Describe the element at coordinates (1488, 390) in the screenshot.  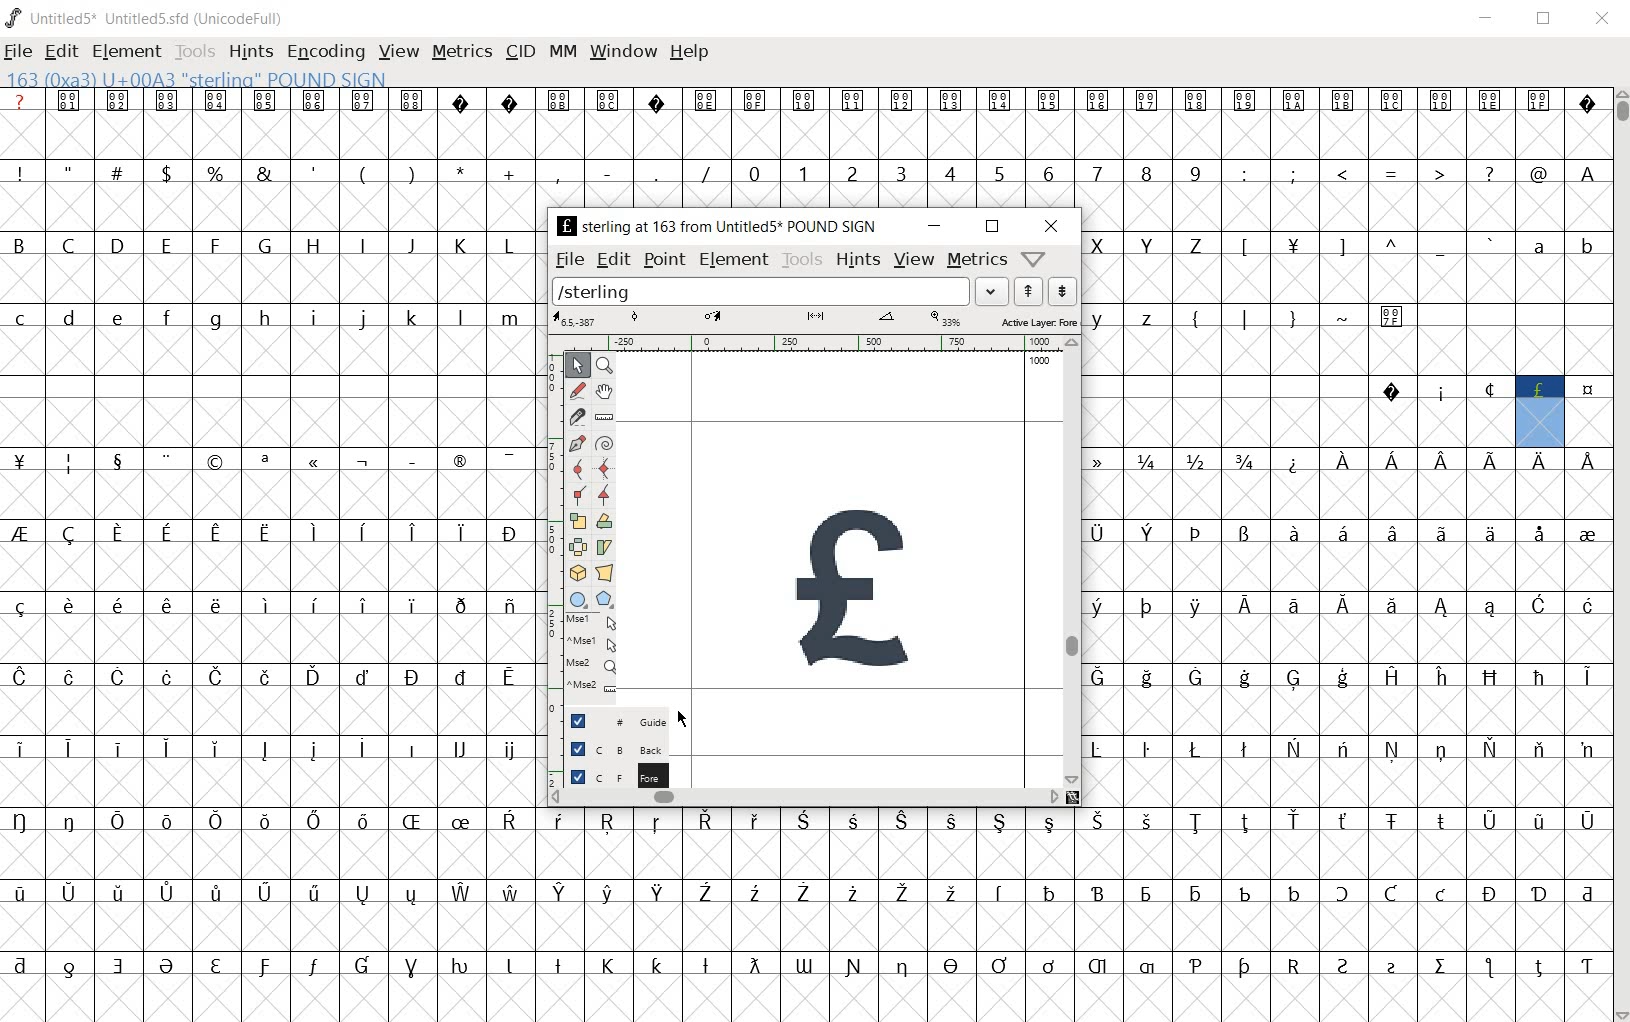
I see `Symbol` at that location.